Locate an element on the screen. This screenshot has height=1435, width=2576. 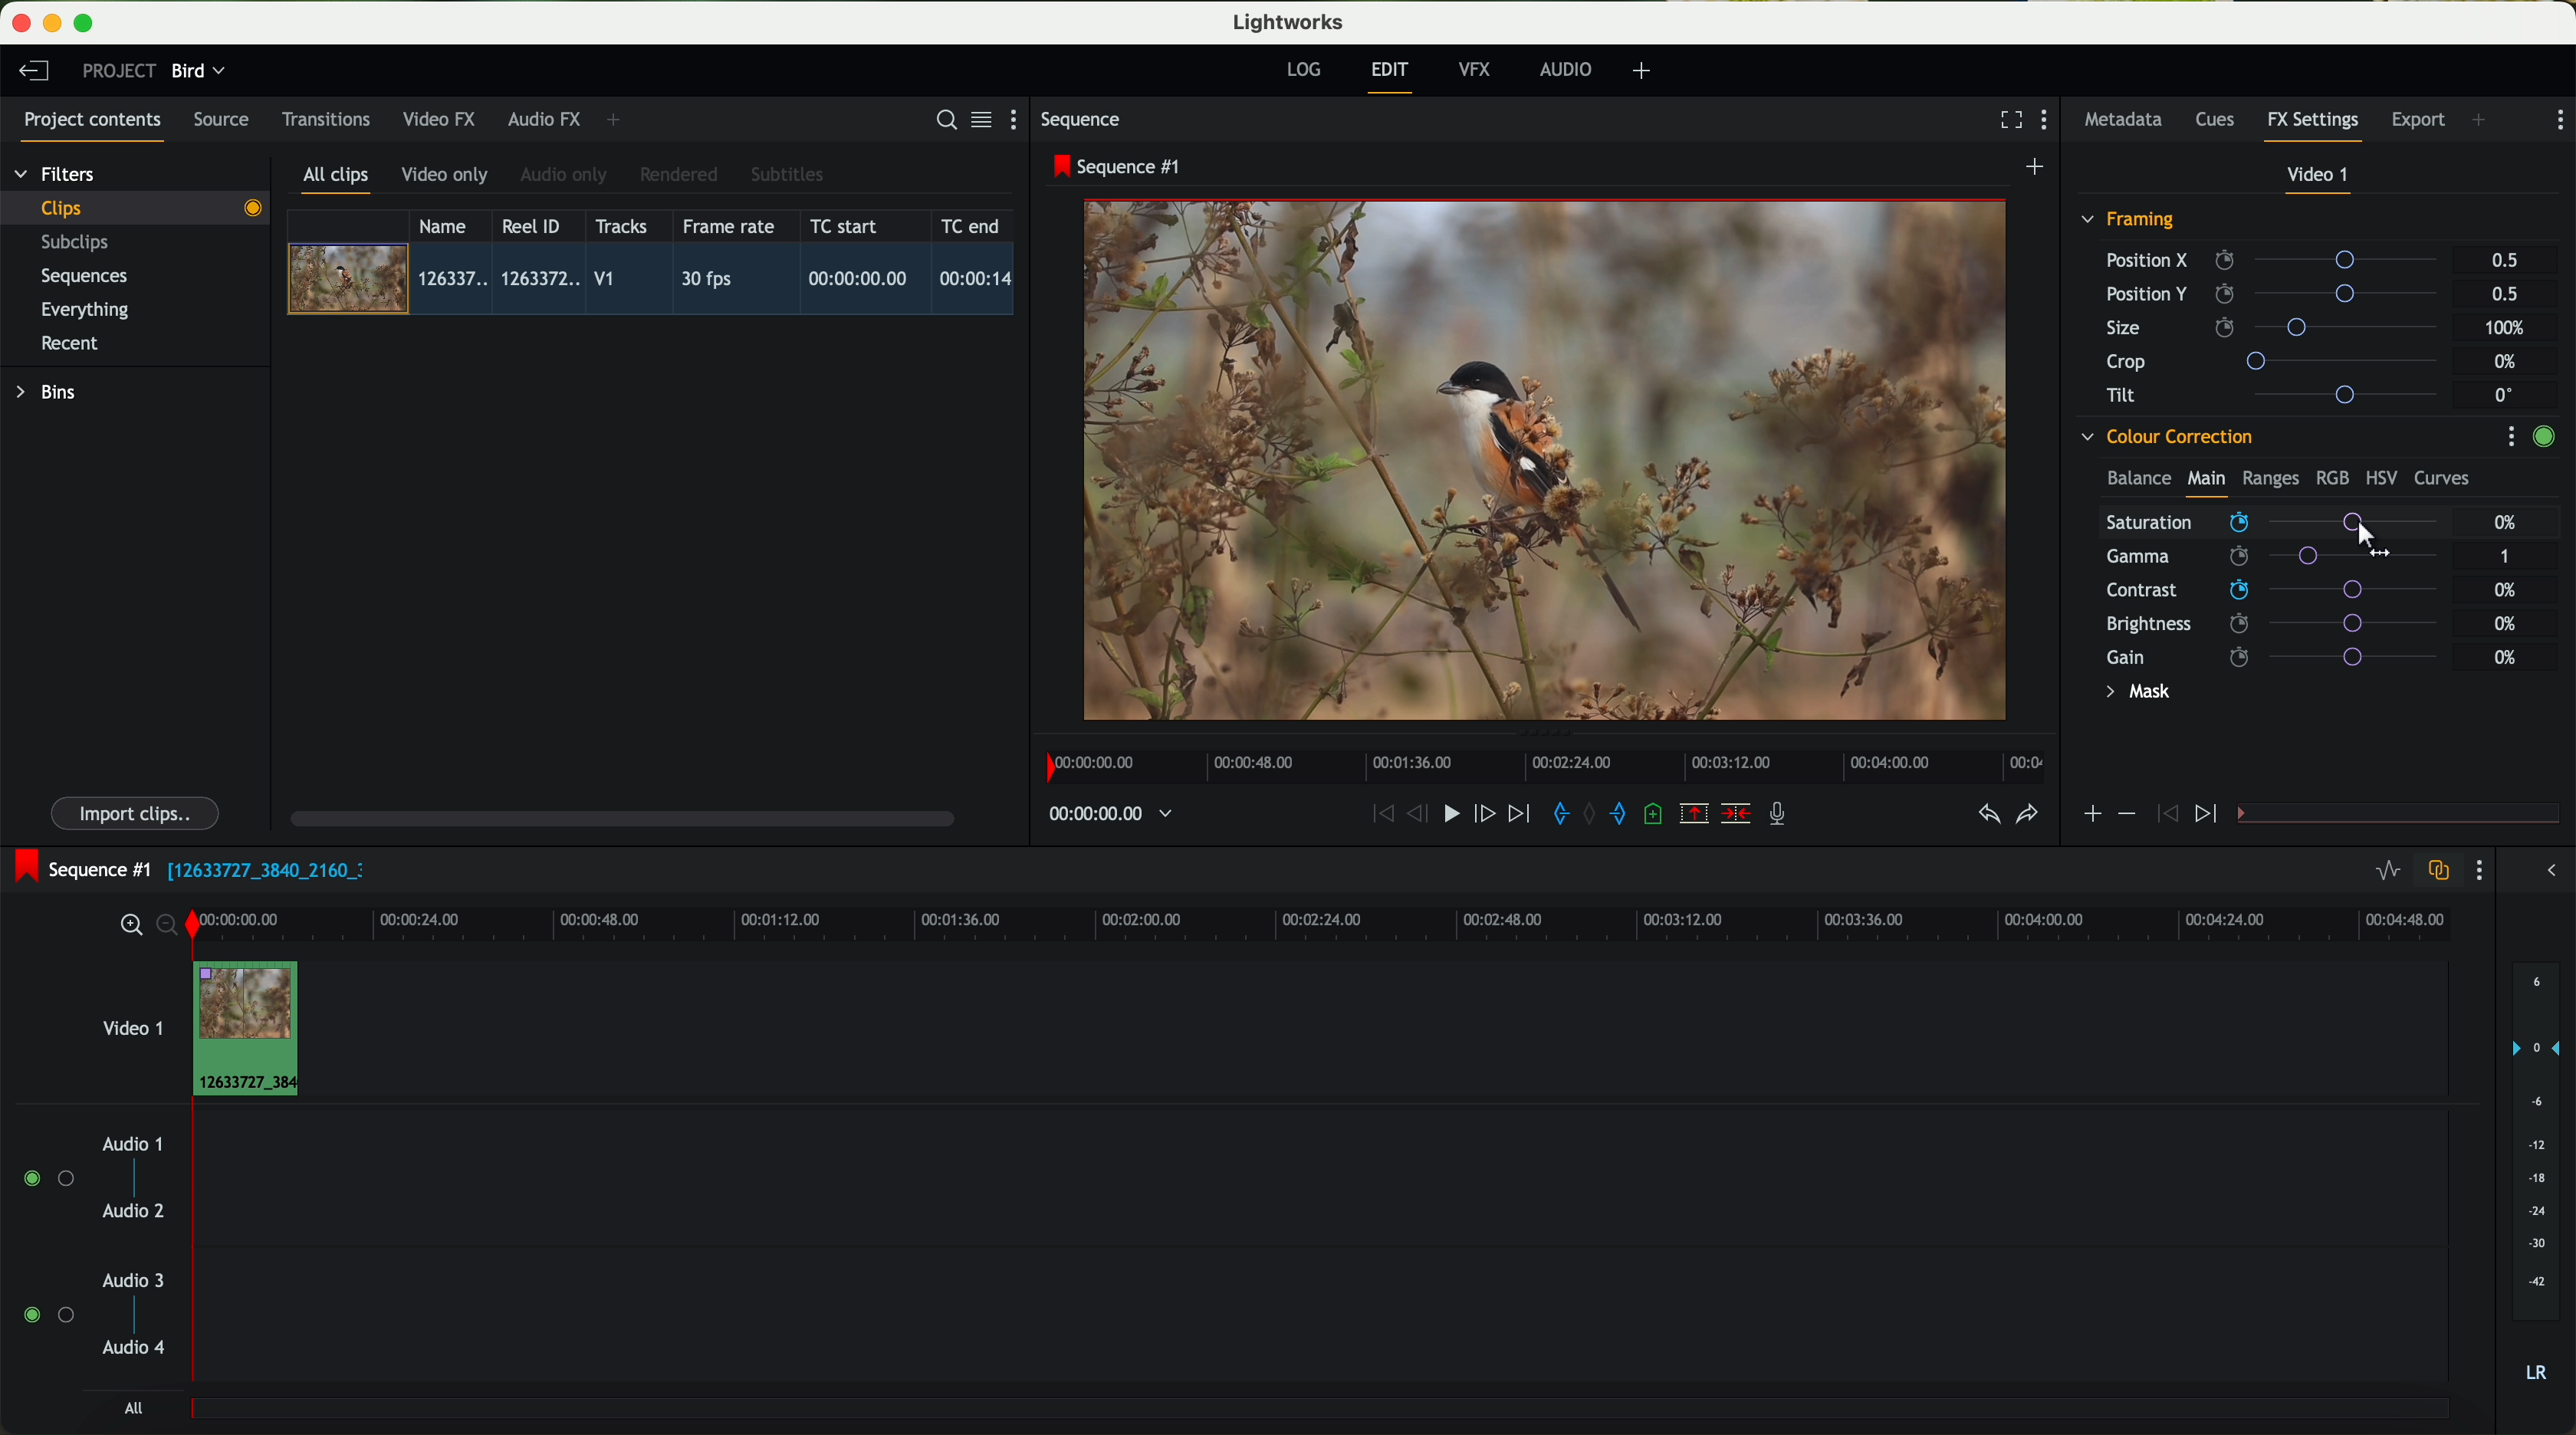
audio output level (d/B) is located at coordinates (2537, 1179).